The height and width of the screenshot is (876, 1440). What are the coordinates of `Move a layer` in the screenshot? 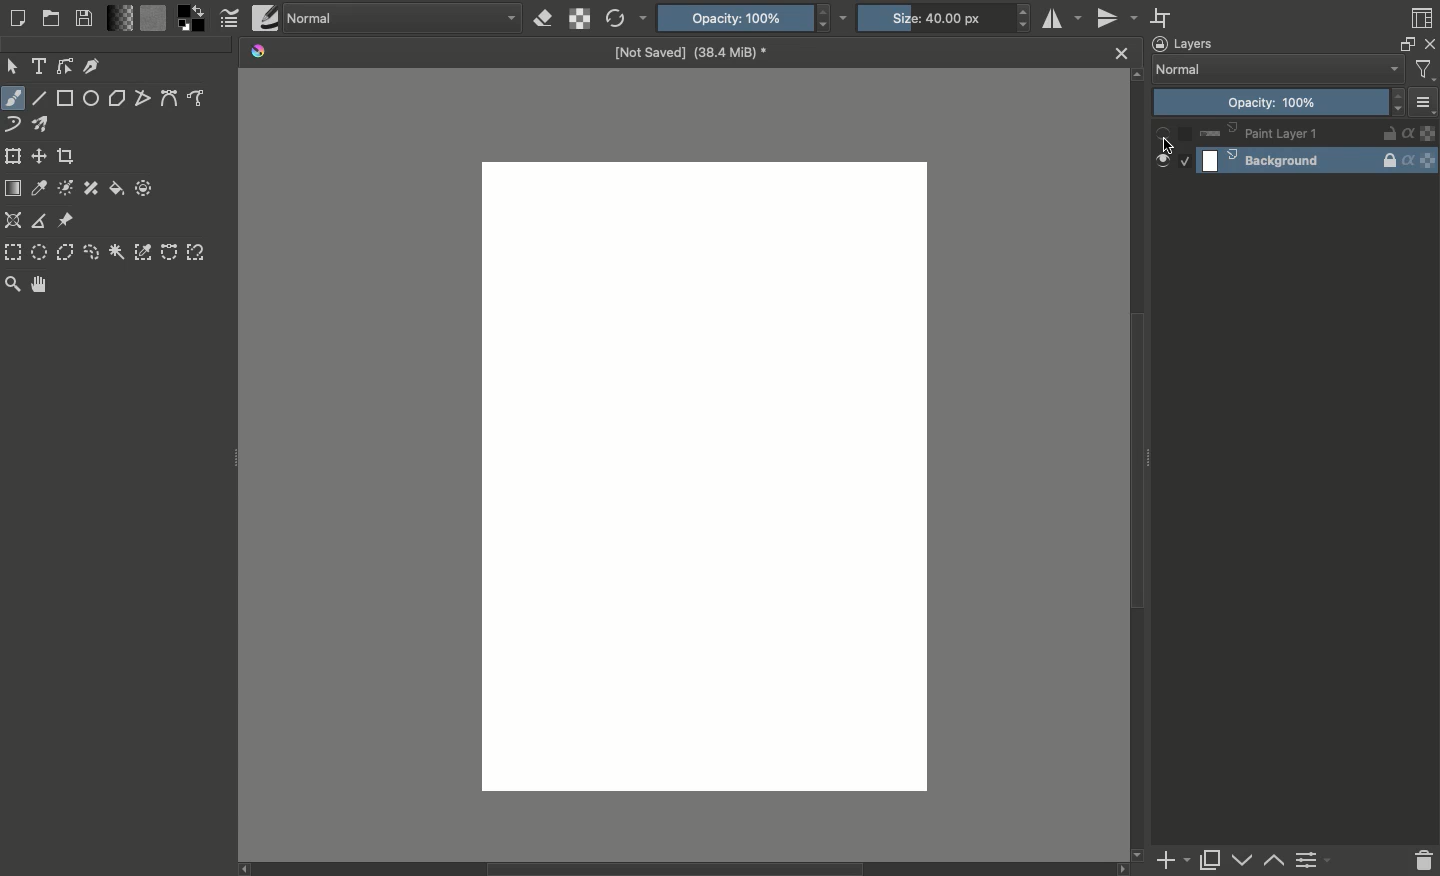 It's located at (40, 157).